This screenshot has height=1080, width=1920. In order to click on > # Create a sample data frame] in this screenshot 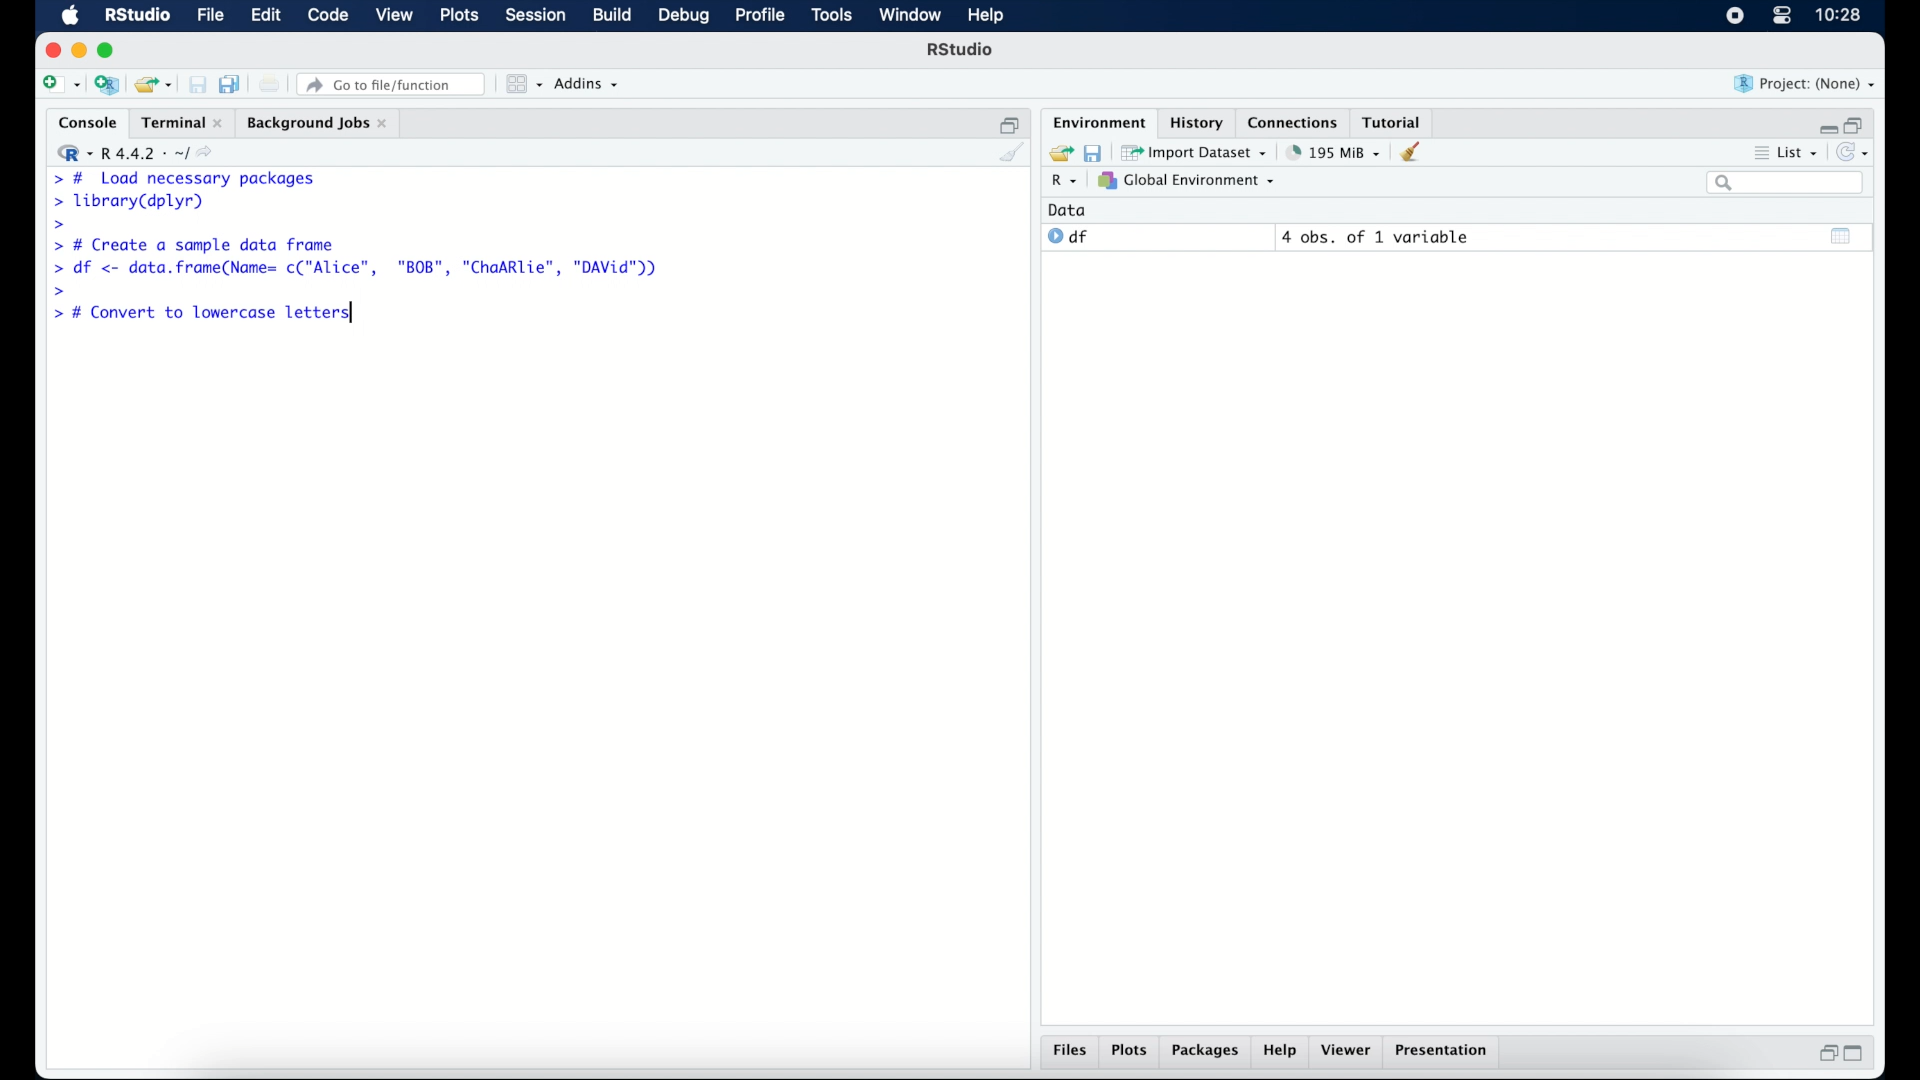, I will do `click(198, 244)`.